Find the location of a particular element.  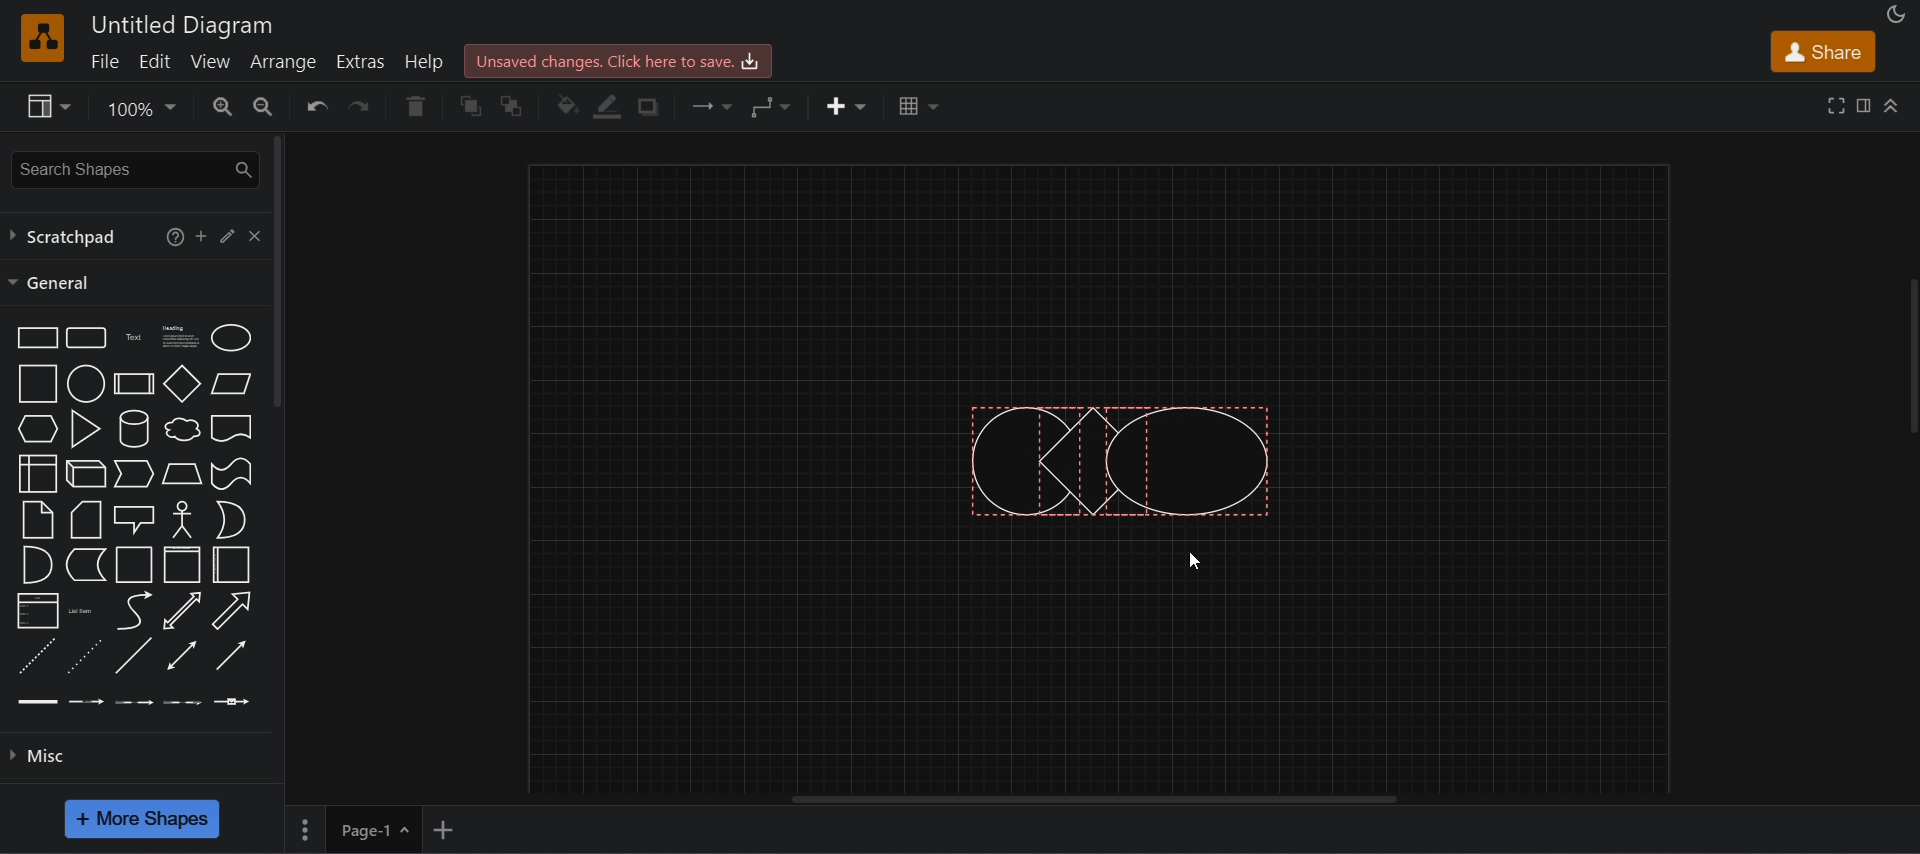

parallelogram is located at coordinates (231, 383).